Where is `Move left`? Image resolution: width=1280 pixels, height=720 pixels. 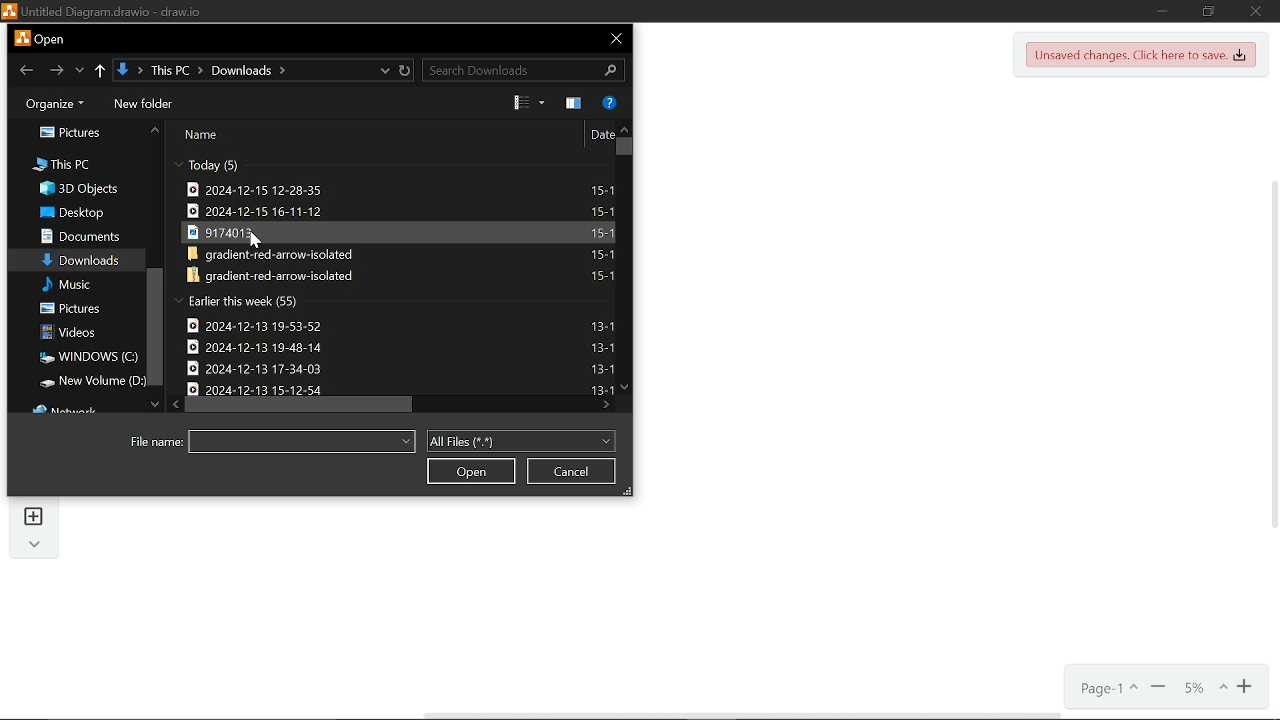 Move left is located at coordinates (174, 403).